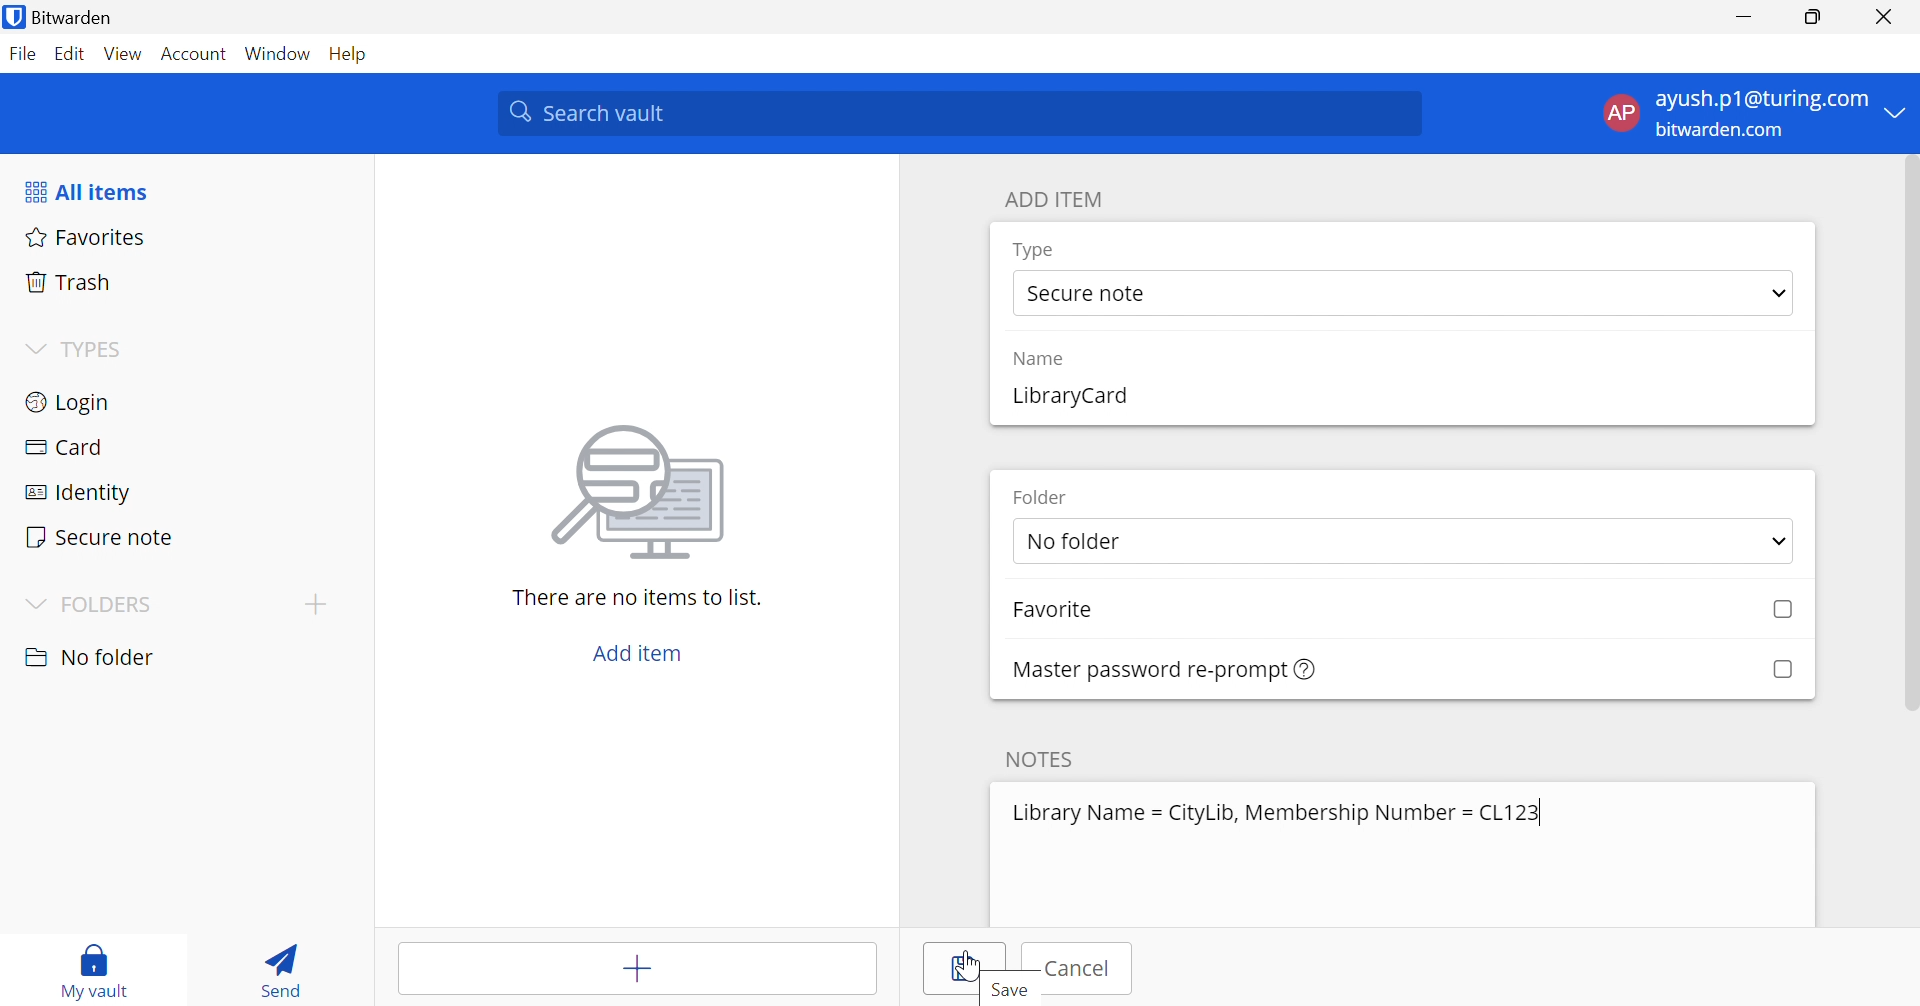  I want to click on select type, so click(1403, 294).